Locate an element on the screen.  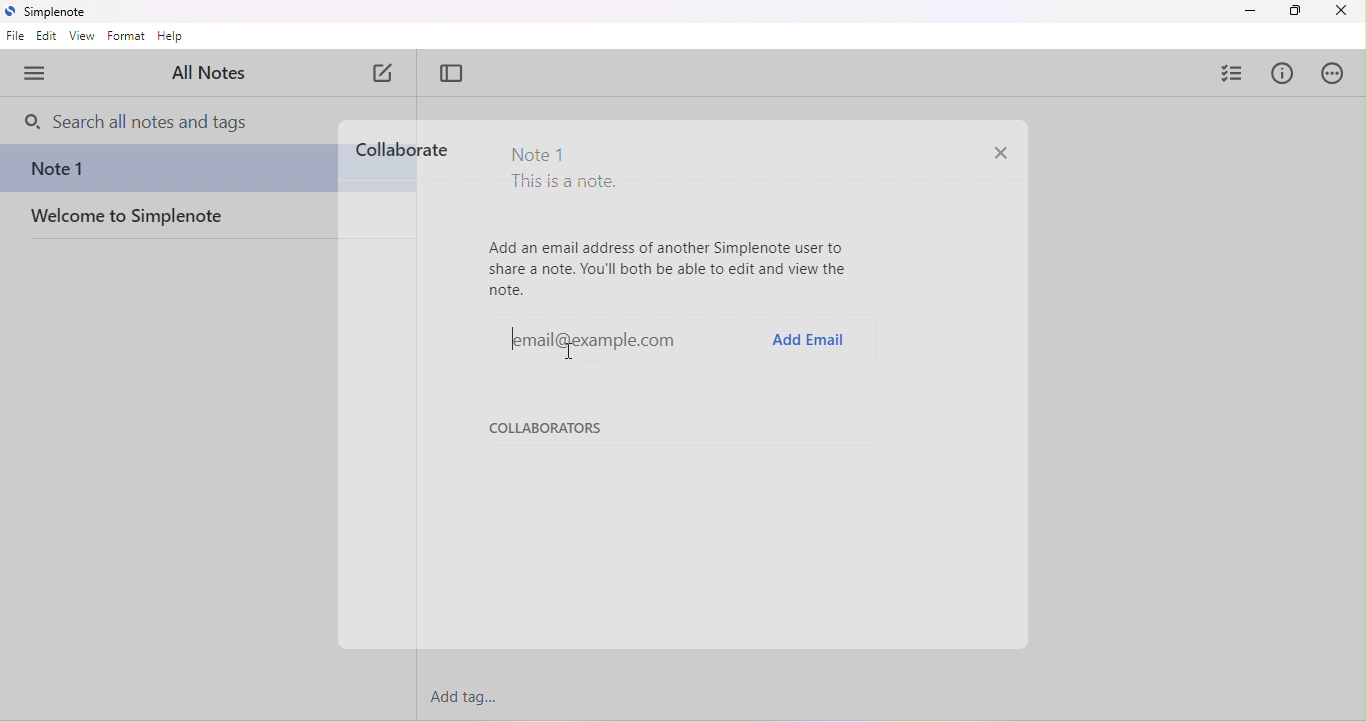
format is located at coordinates (126, 36).